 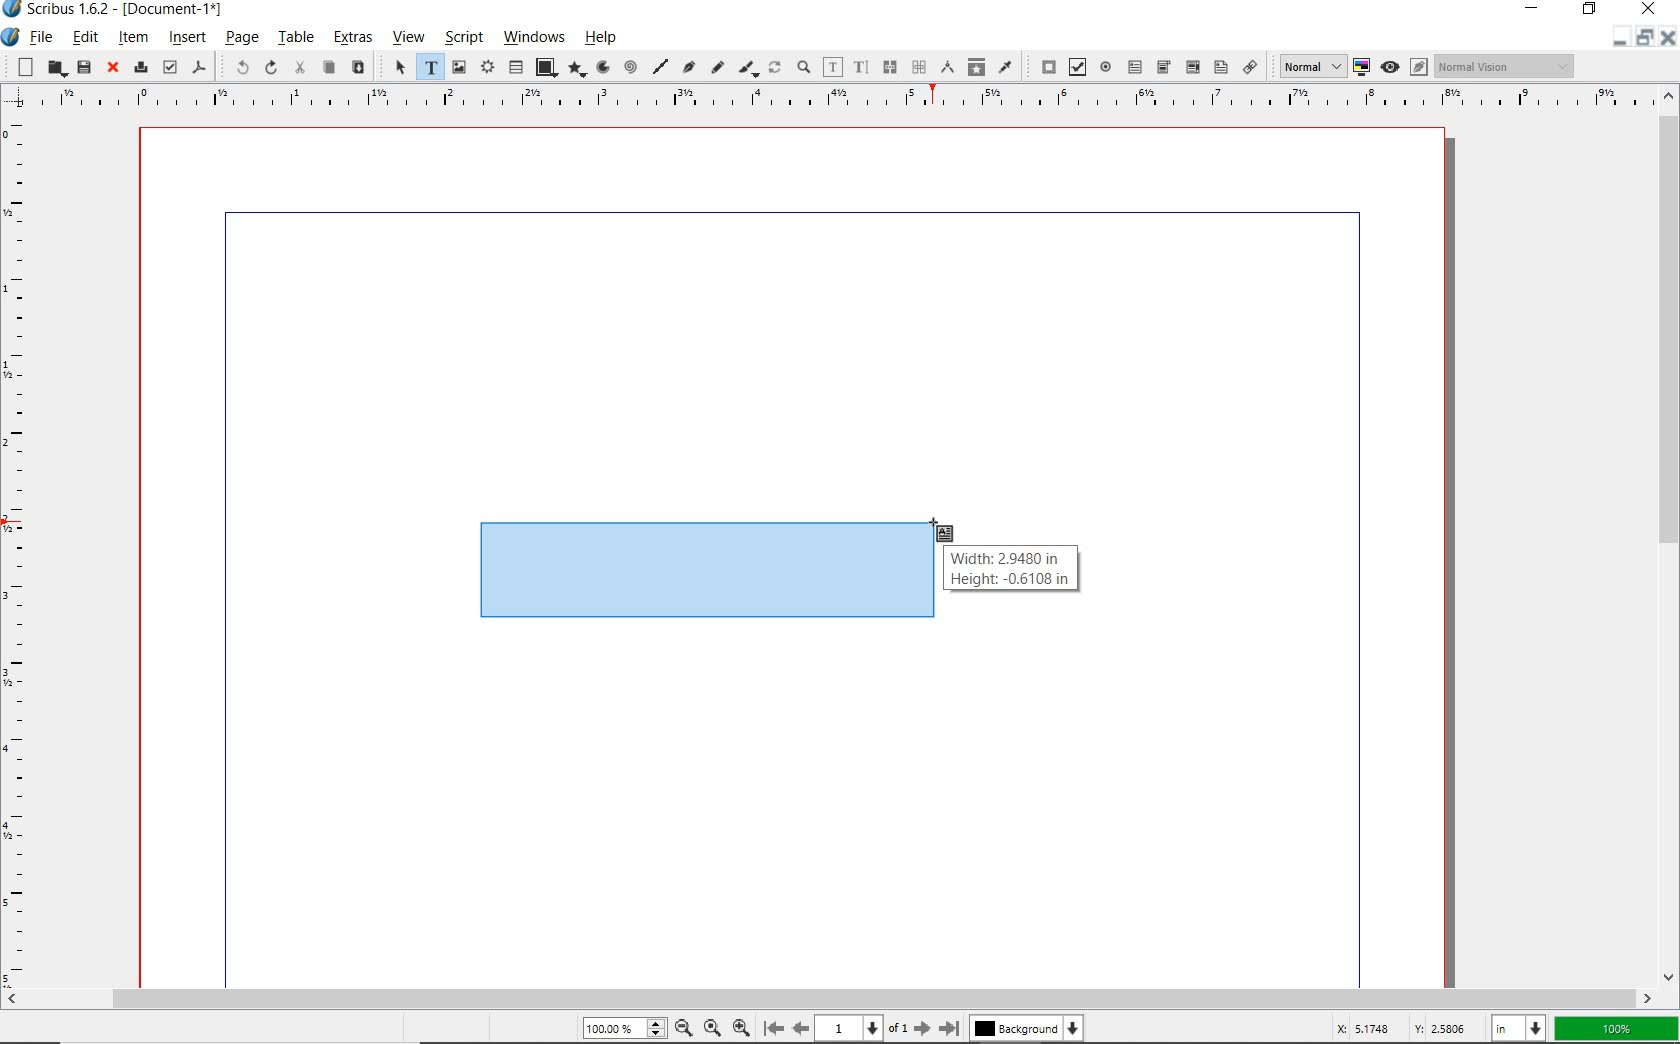 What do you see at coordinates (1362, 68) in the screenshot?
I see `toggle color` at bounding box center [1362, 68].